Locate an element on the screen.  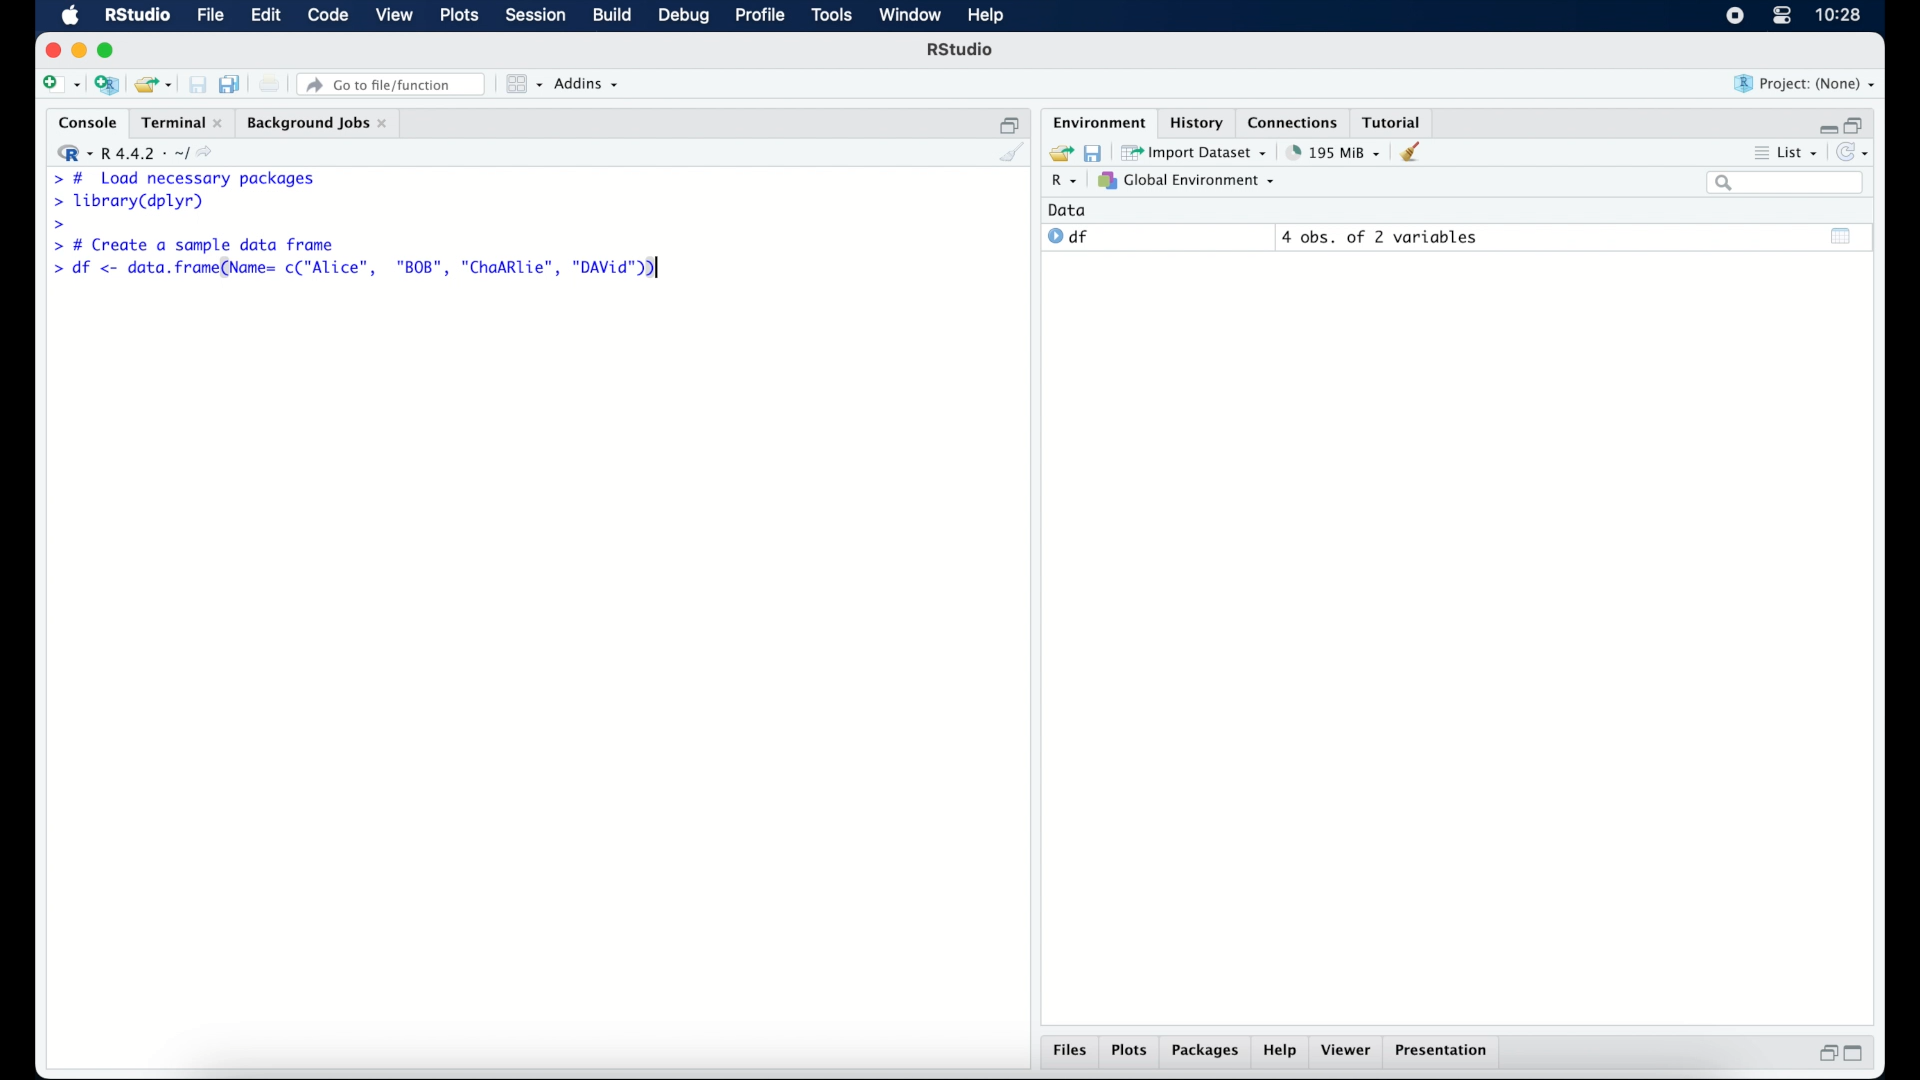
viewer is located at coordinates (1350, 1052).